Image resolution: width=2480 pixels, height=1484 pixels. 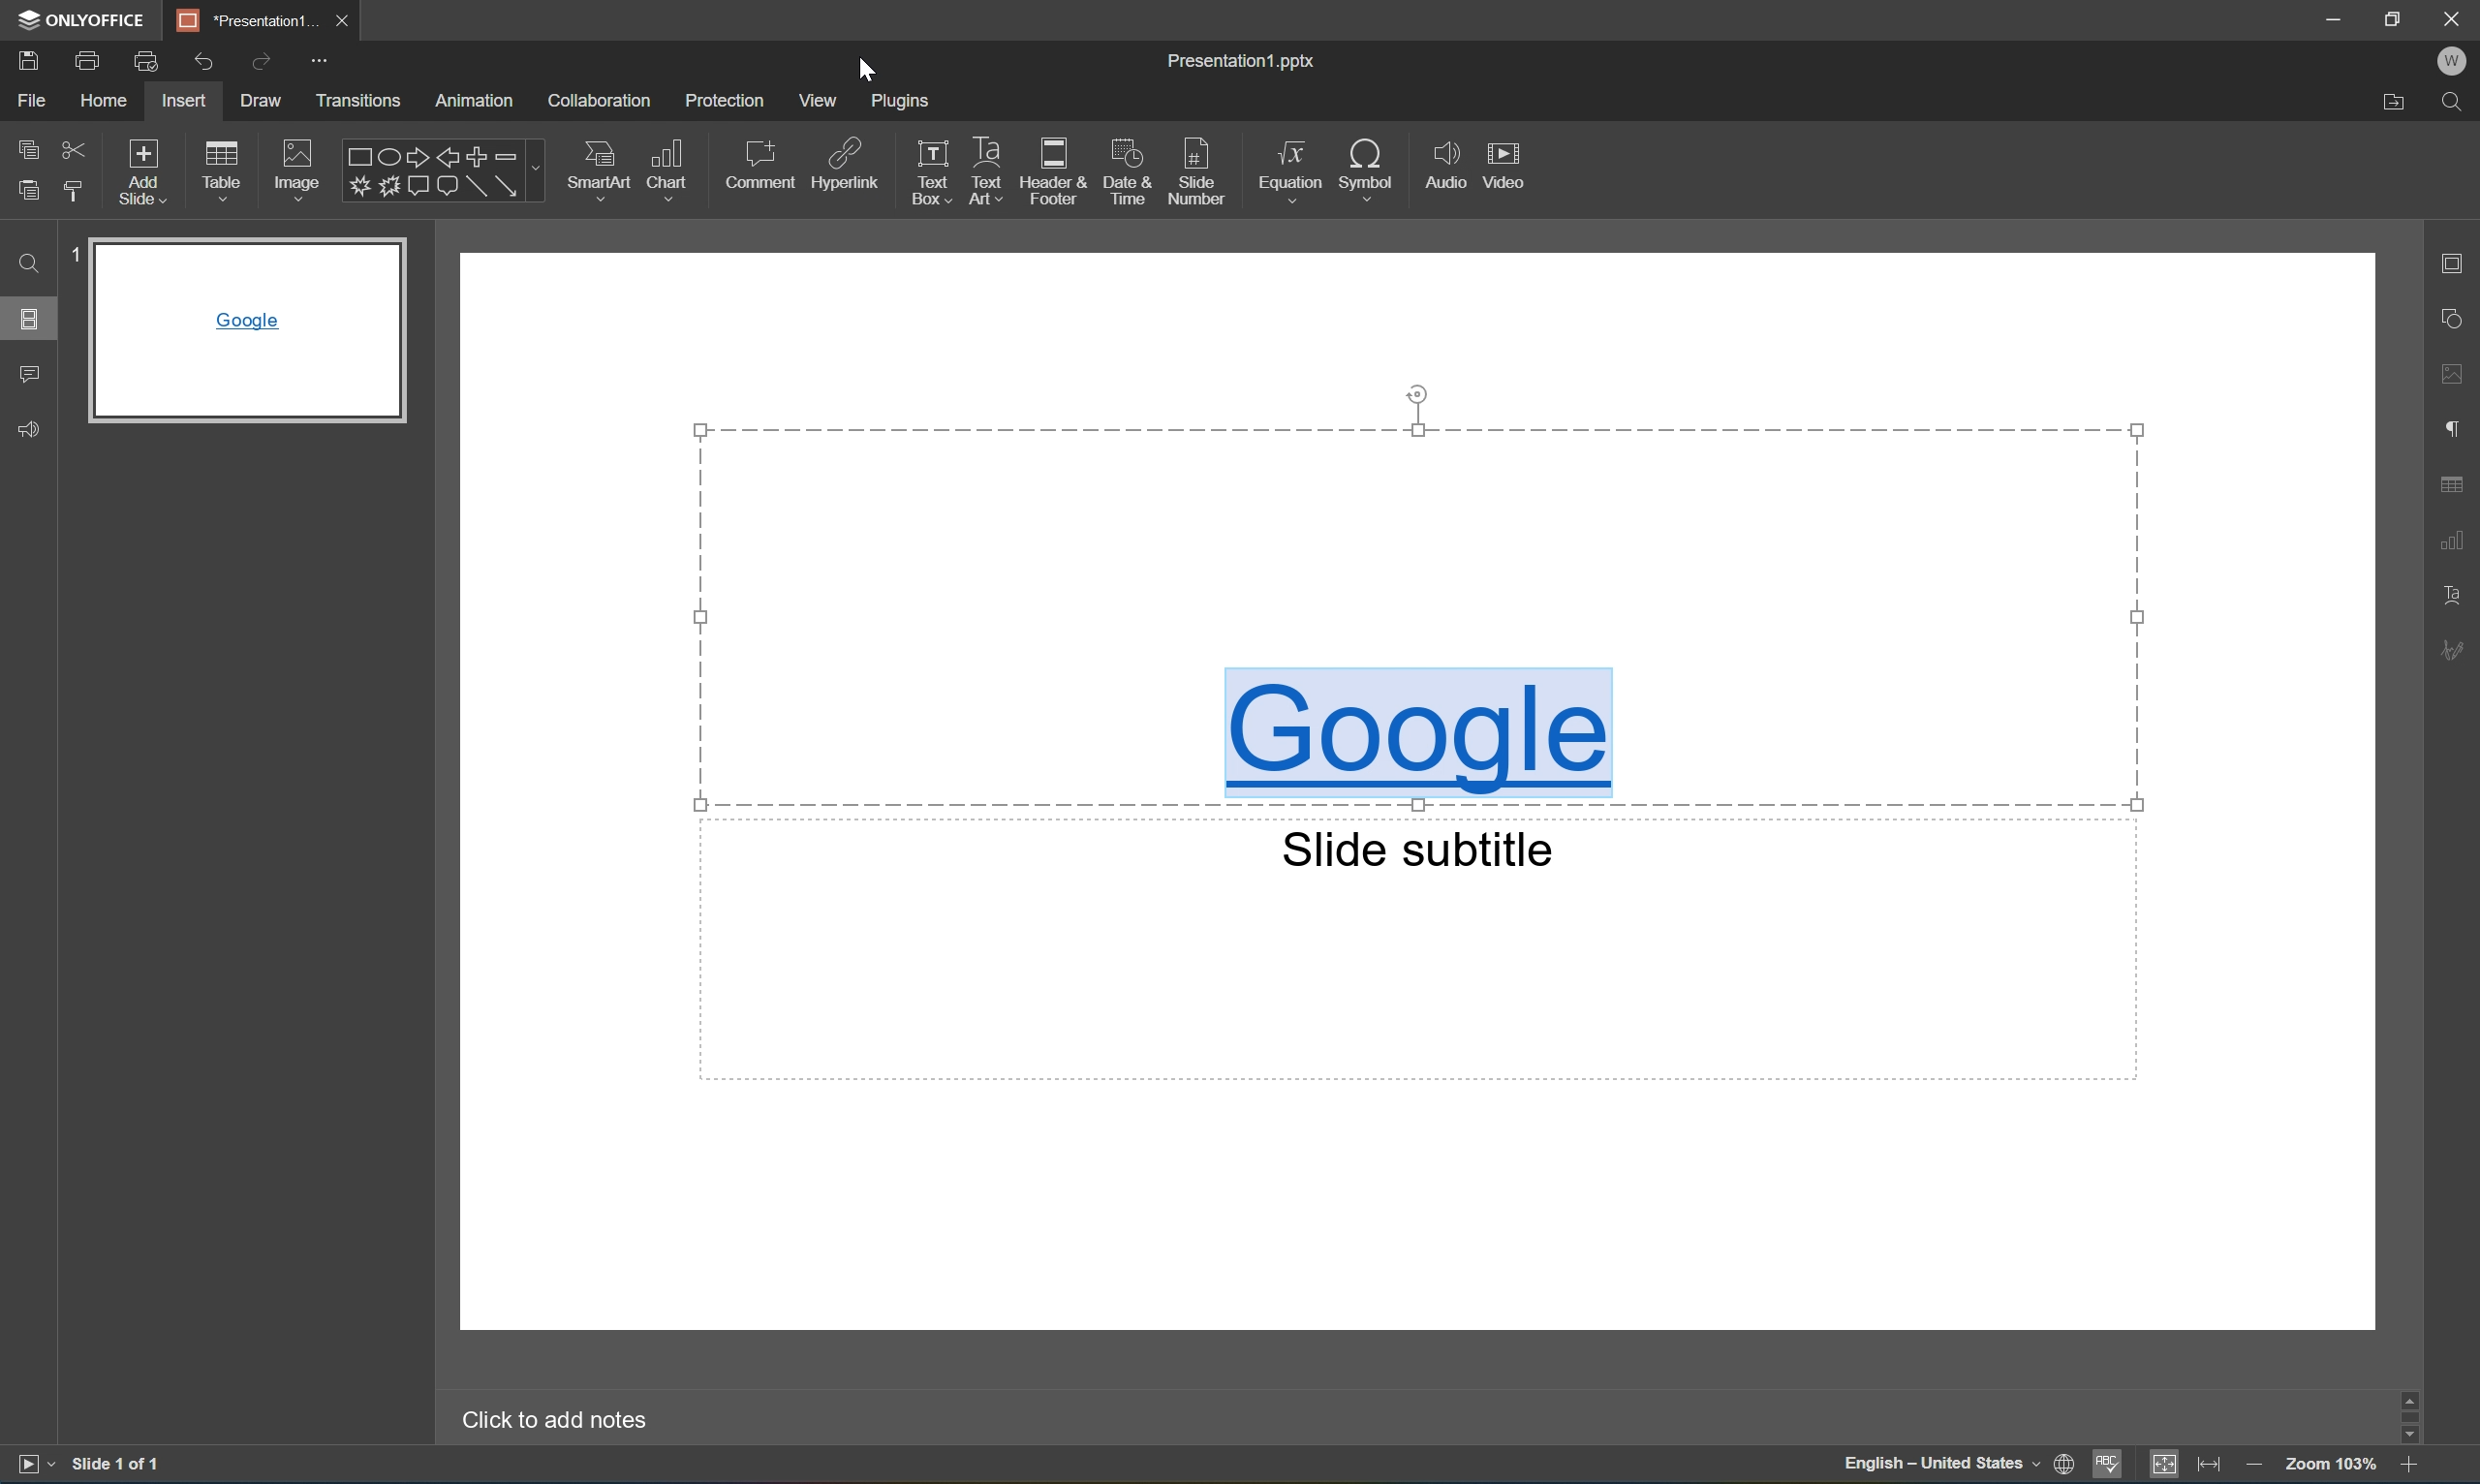 What do you see at coordinates (1419, 847) in the screenshot?
I see `Slide subtitle` at bounding box center [1419, 847].